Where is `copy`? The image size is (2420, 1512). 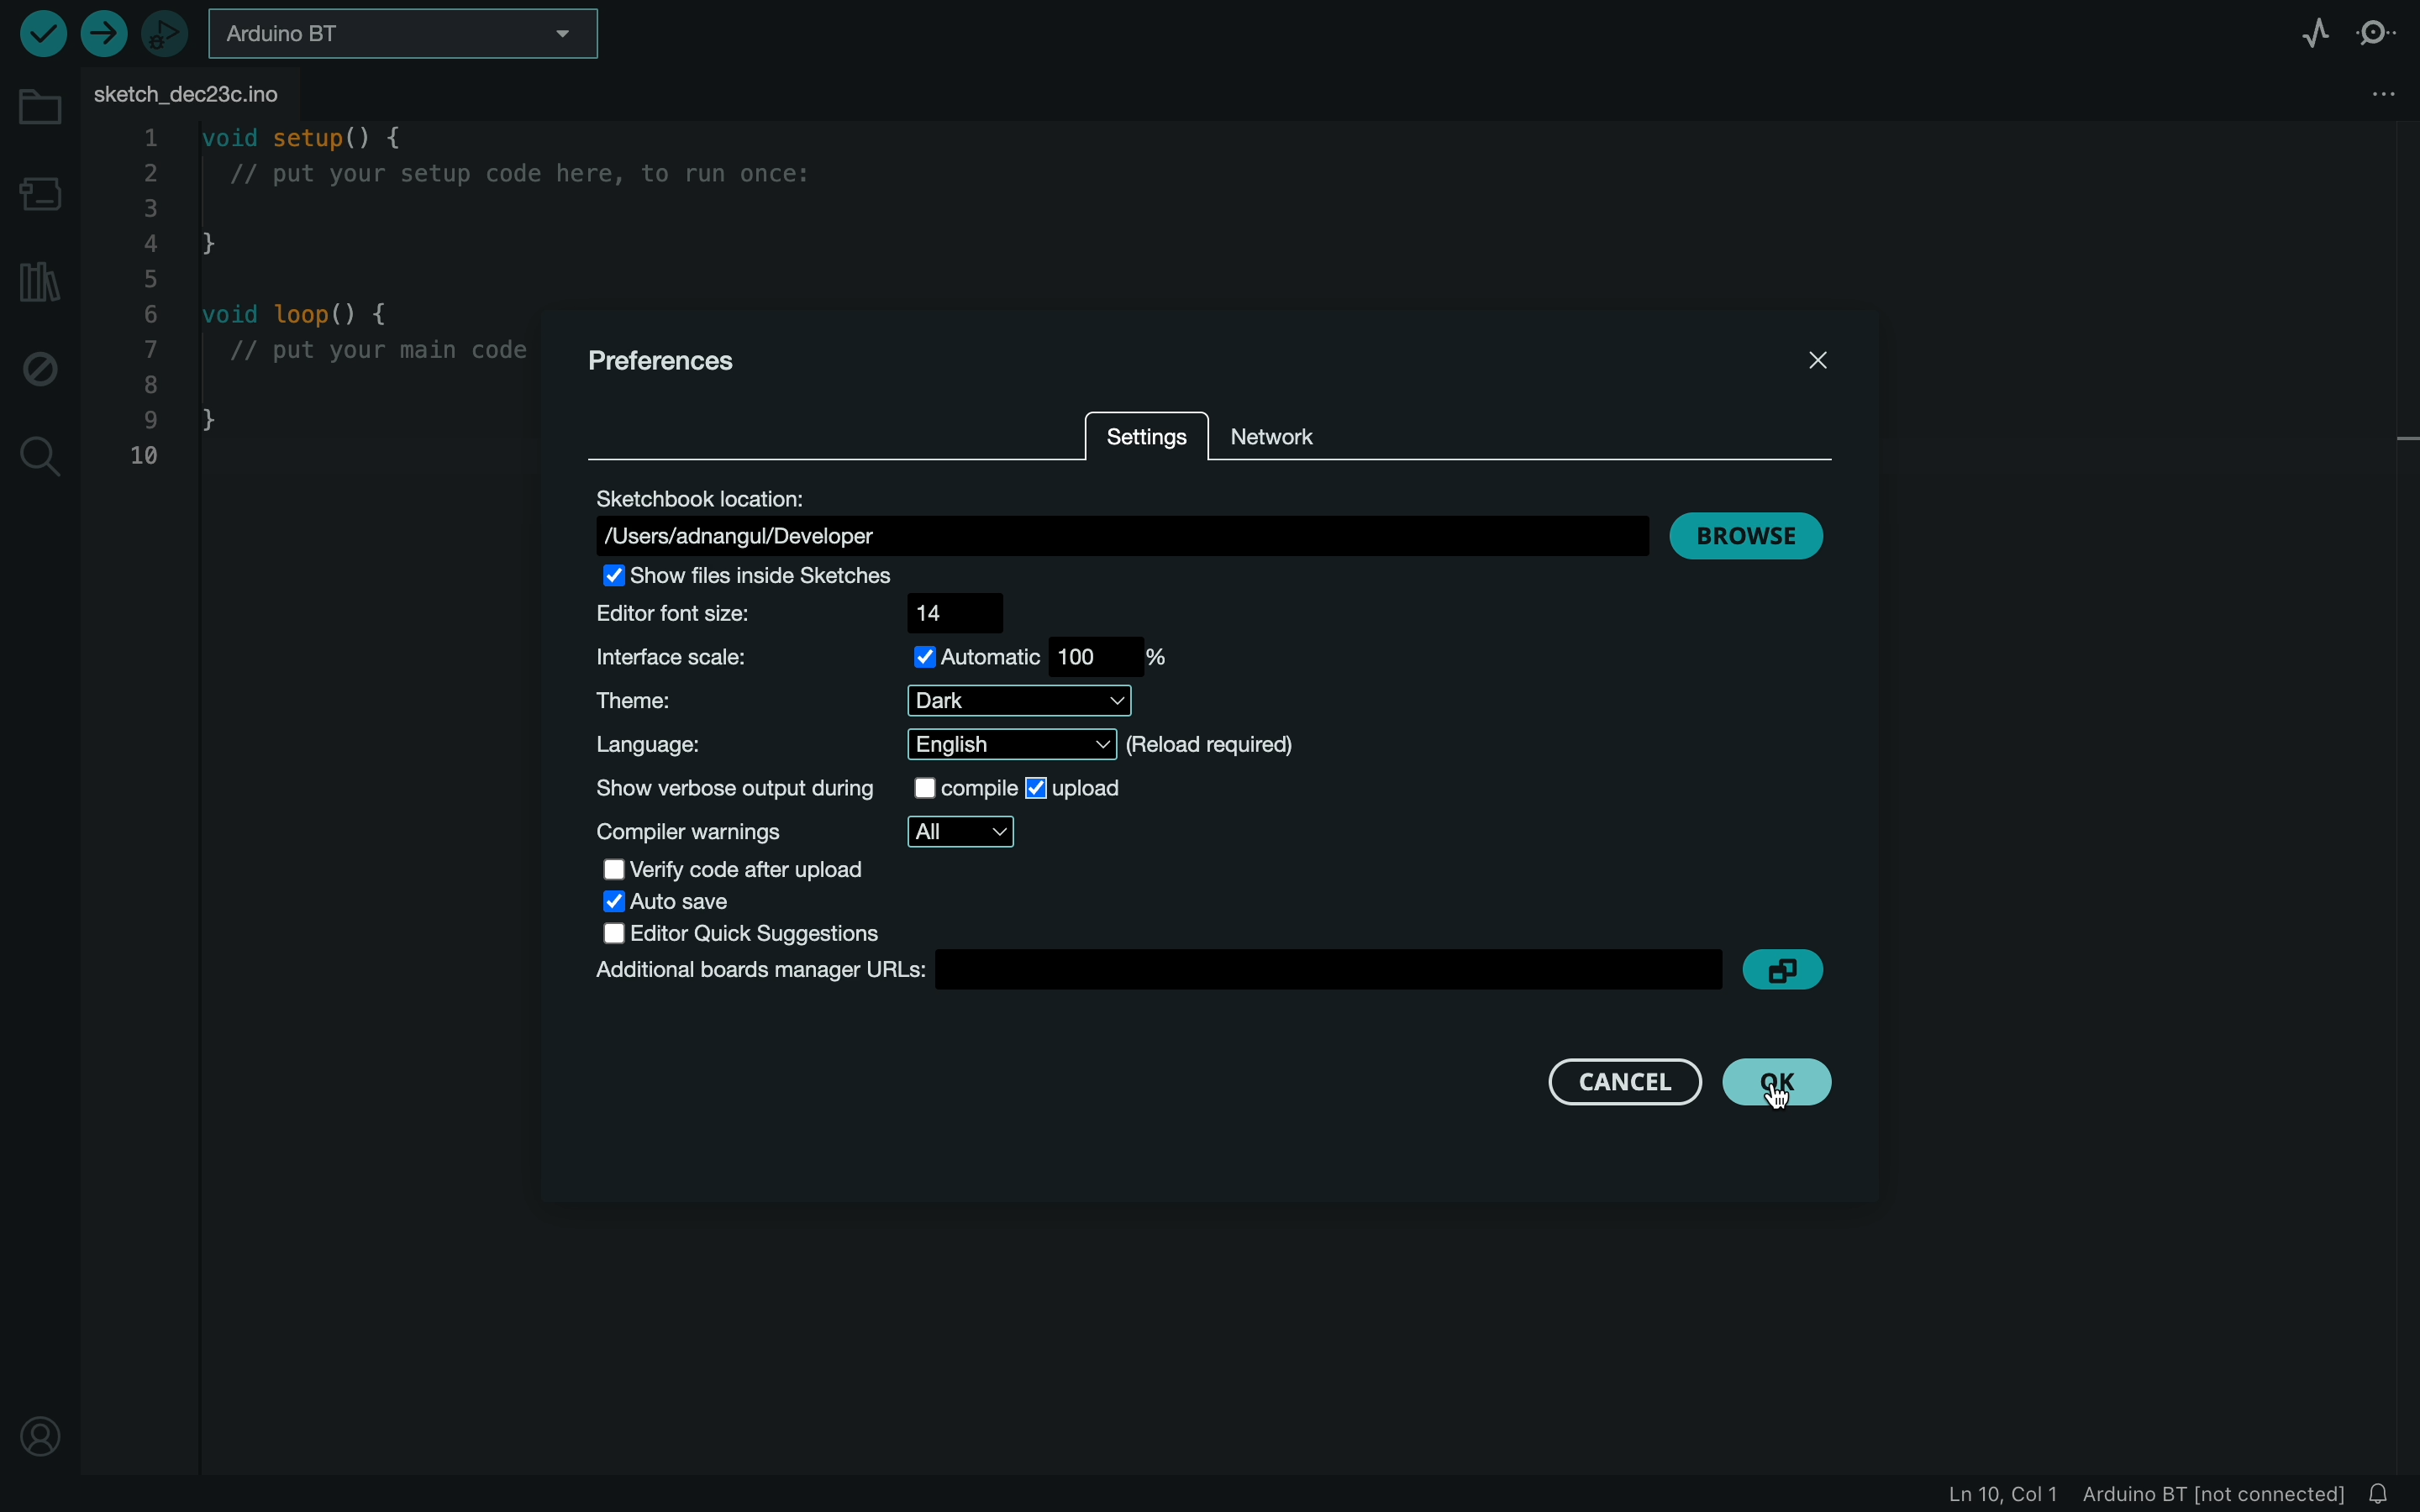
copy is located at coordinates (1792, 976).